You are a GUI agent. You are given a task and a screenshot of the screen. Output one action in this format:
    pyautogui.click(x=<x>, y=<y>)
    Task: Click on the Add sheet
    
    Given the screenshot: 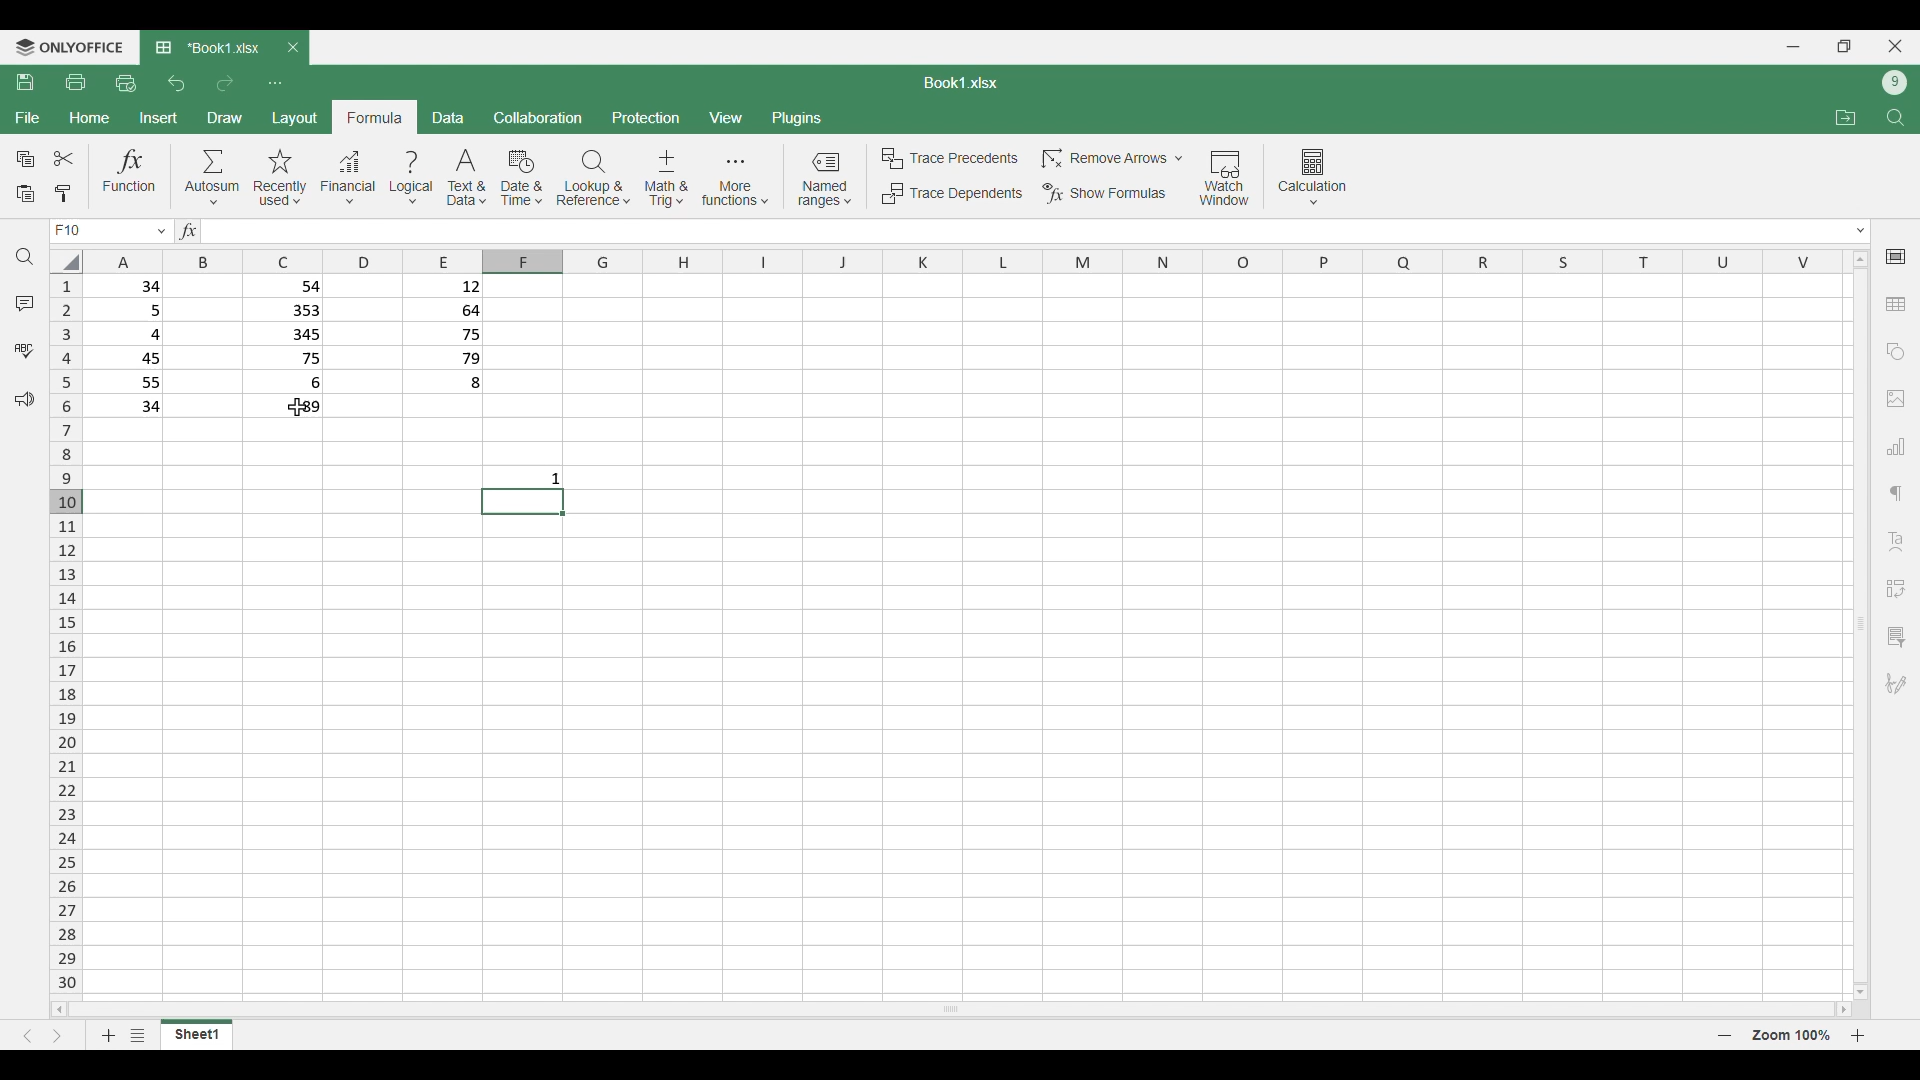 What is the action you would take?
    pyautogui.click(x=109, y=1035)
    